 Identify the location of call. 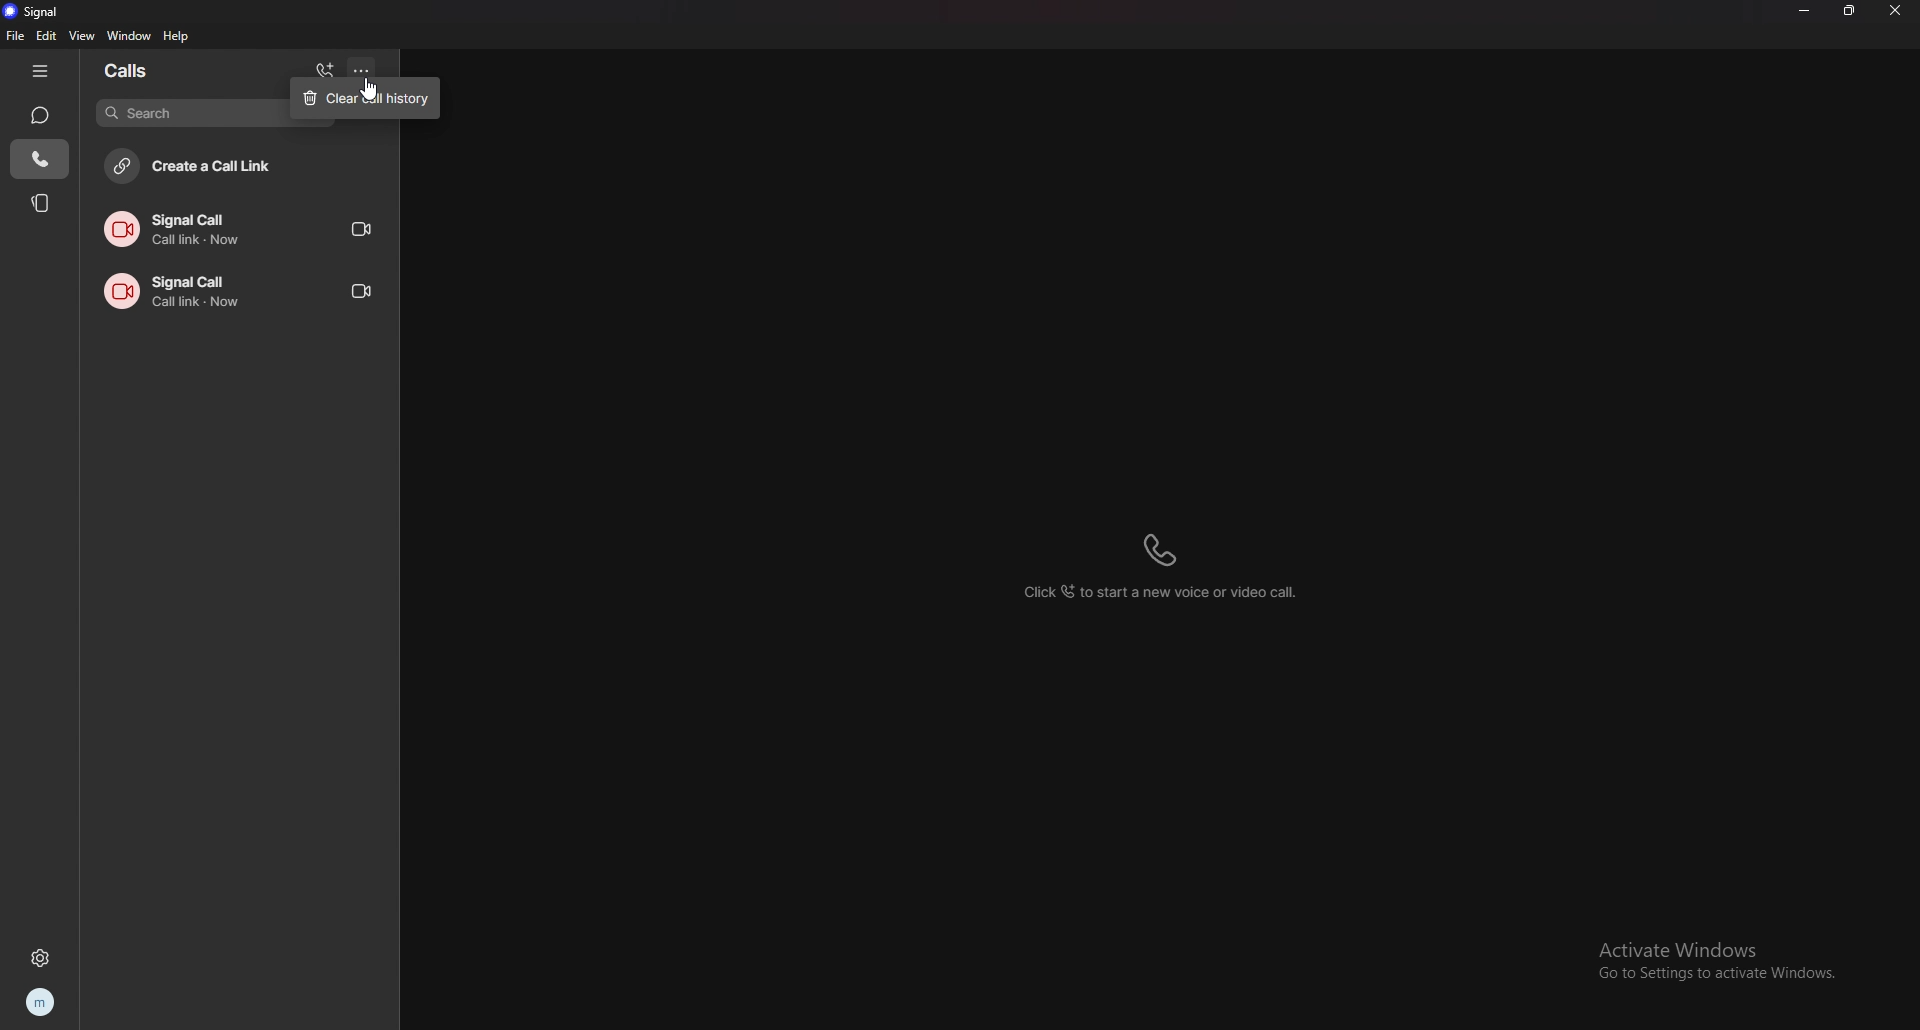
(245, 228).